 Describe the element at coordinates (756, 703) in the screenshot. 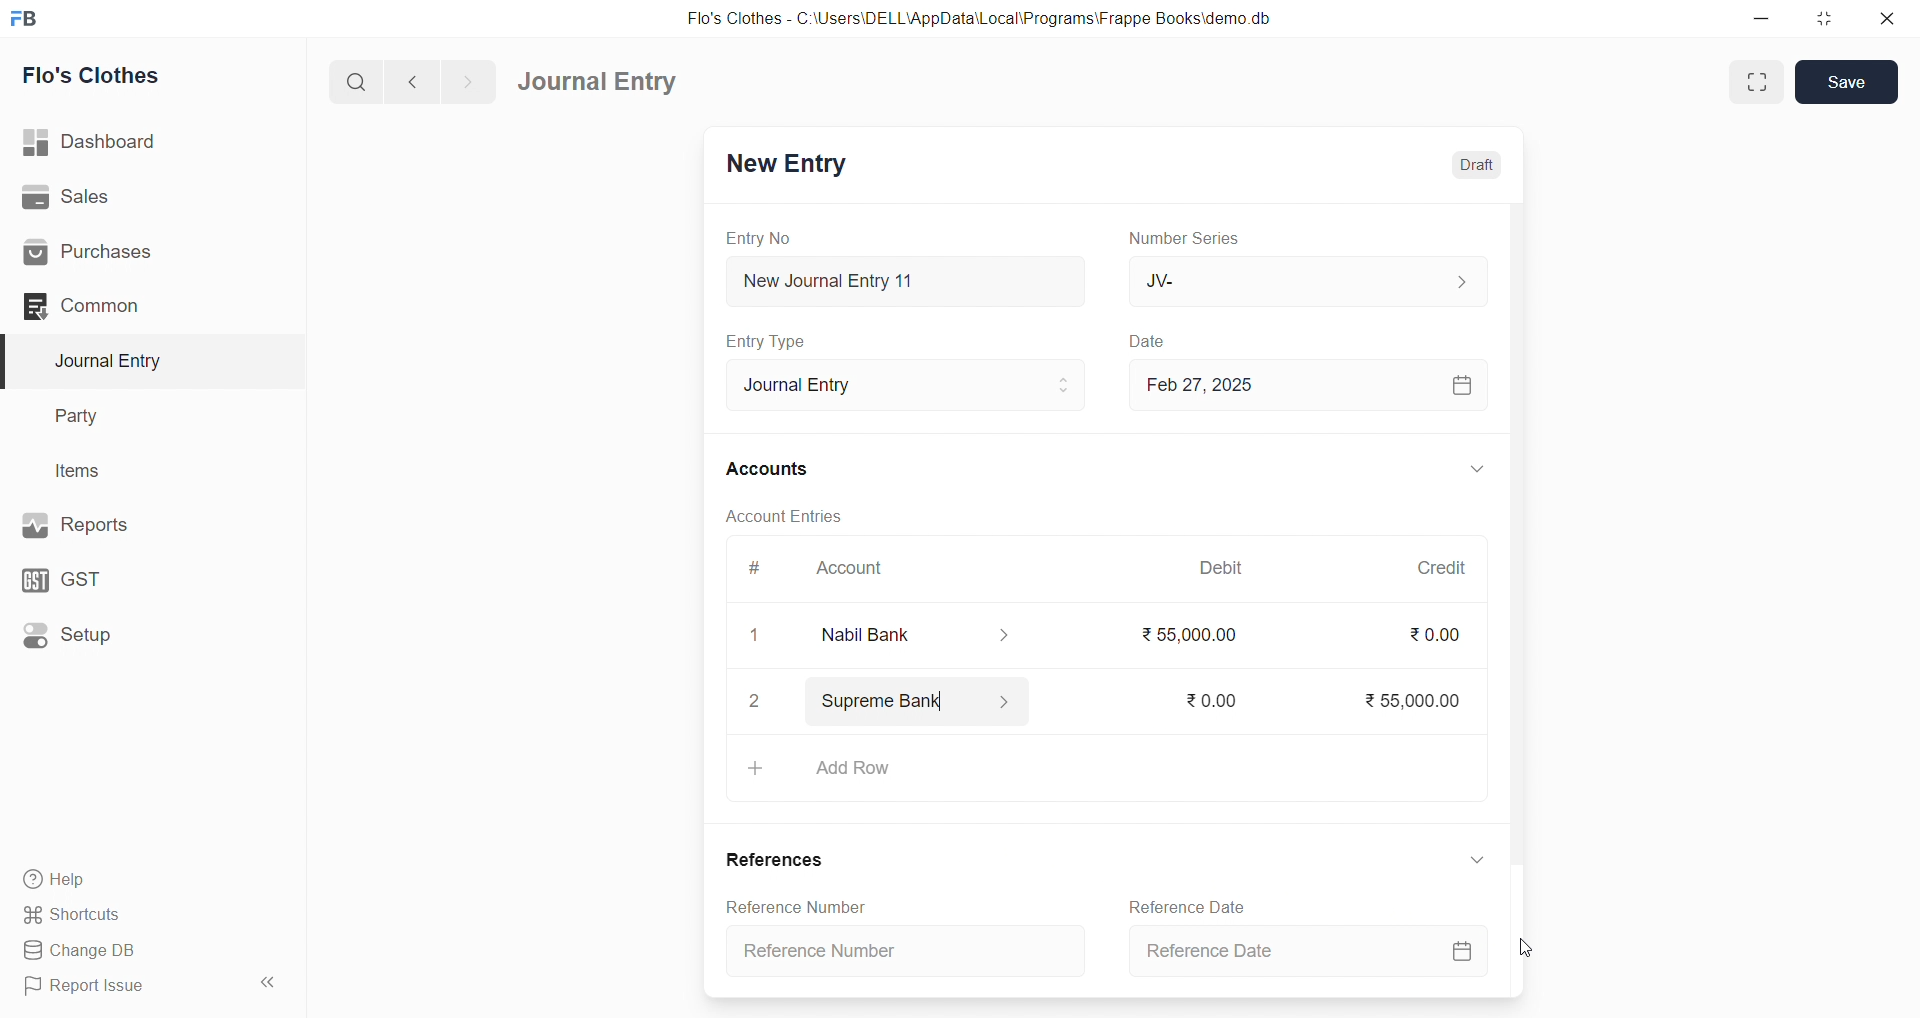

I see `2` at that location.